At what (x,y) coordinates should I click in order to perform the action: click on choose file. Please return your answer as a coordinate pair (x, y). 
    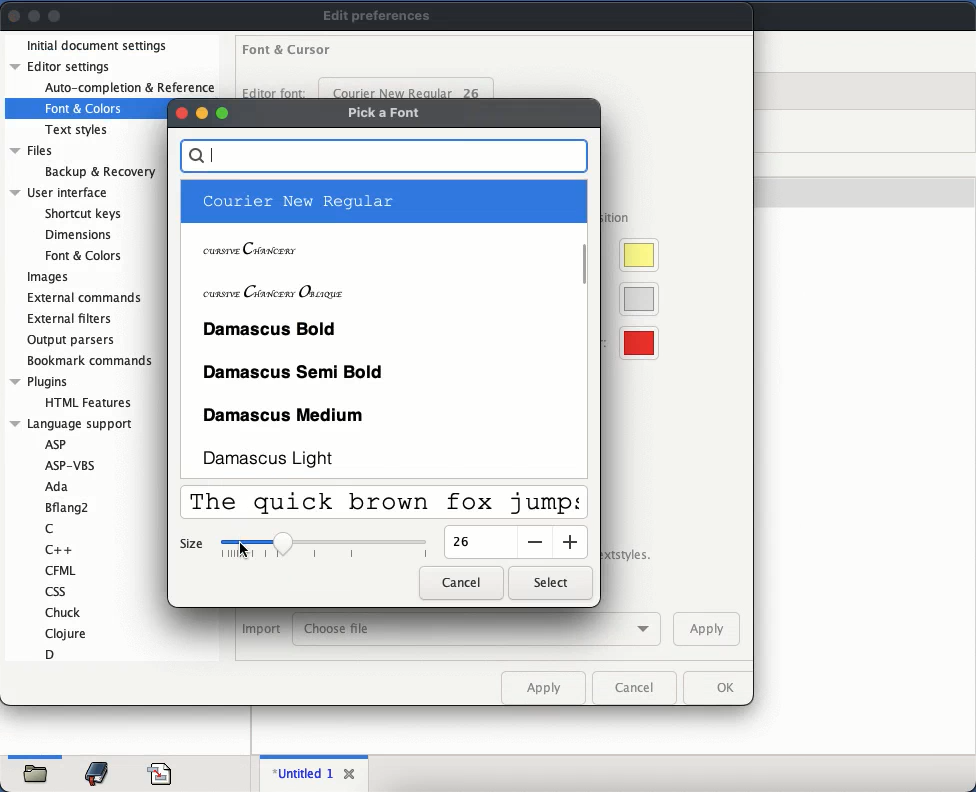
    Looking at the image, I should click on (481, 629).